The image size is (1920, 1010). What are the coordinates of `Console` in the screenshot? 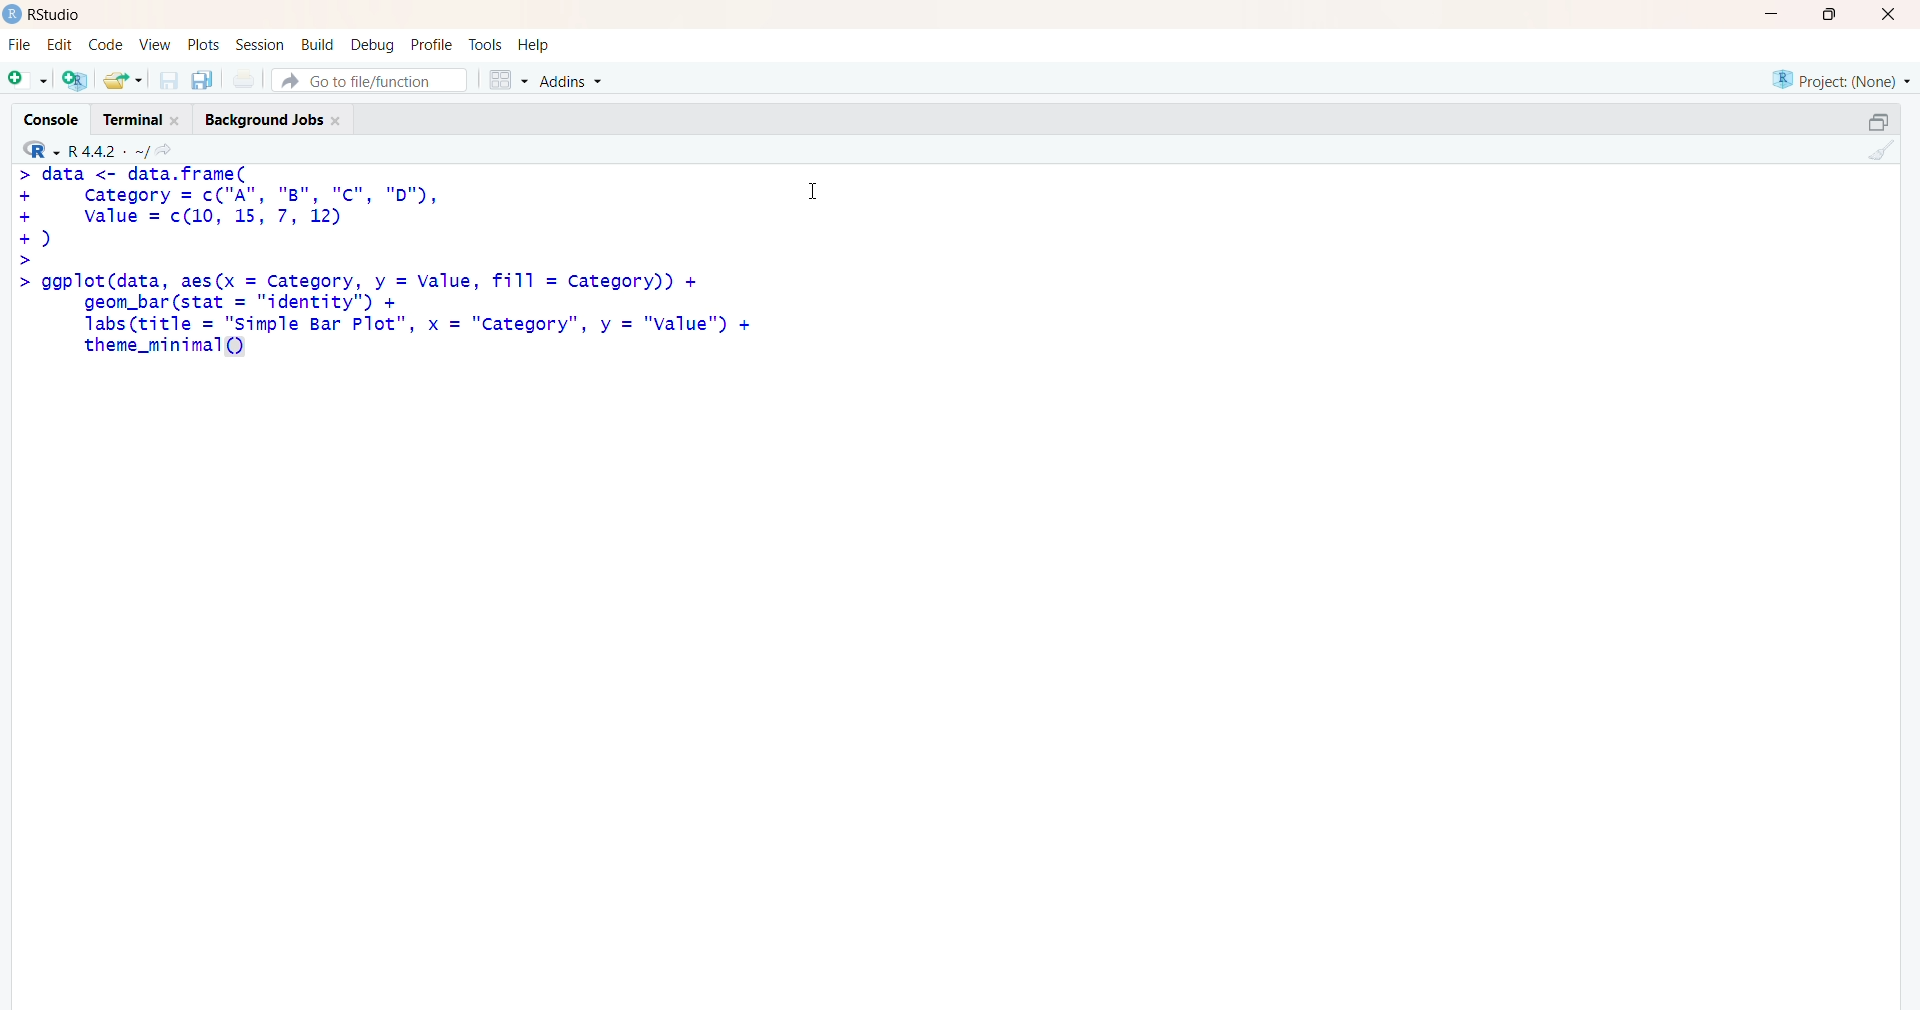 It's located at (56, 117).